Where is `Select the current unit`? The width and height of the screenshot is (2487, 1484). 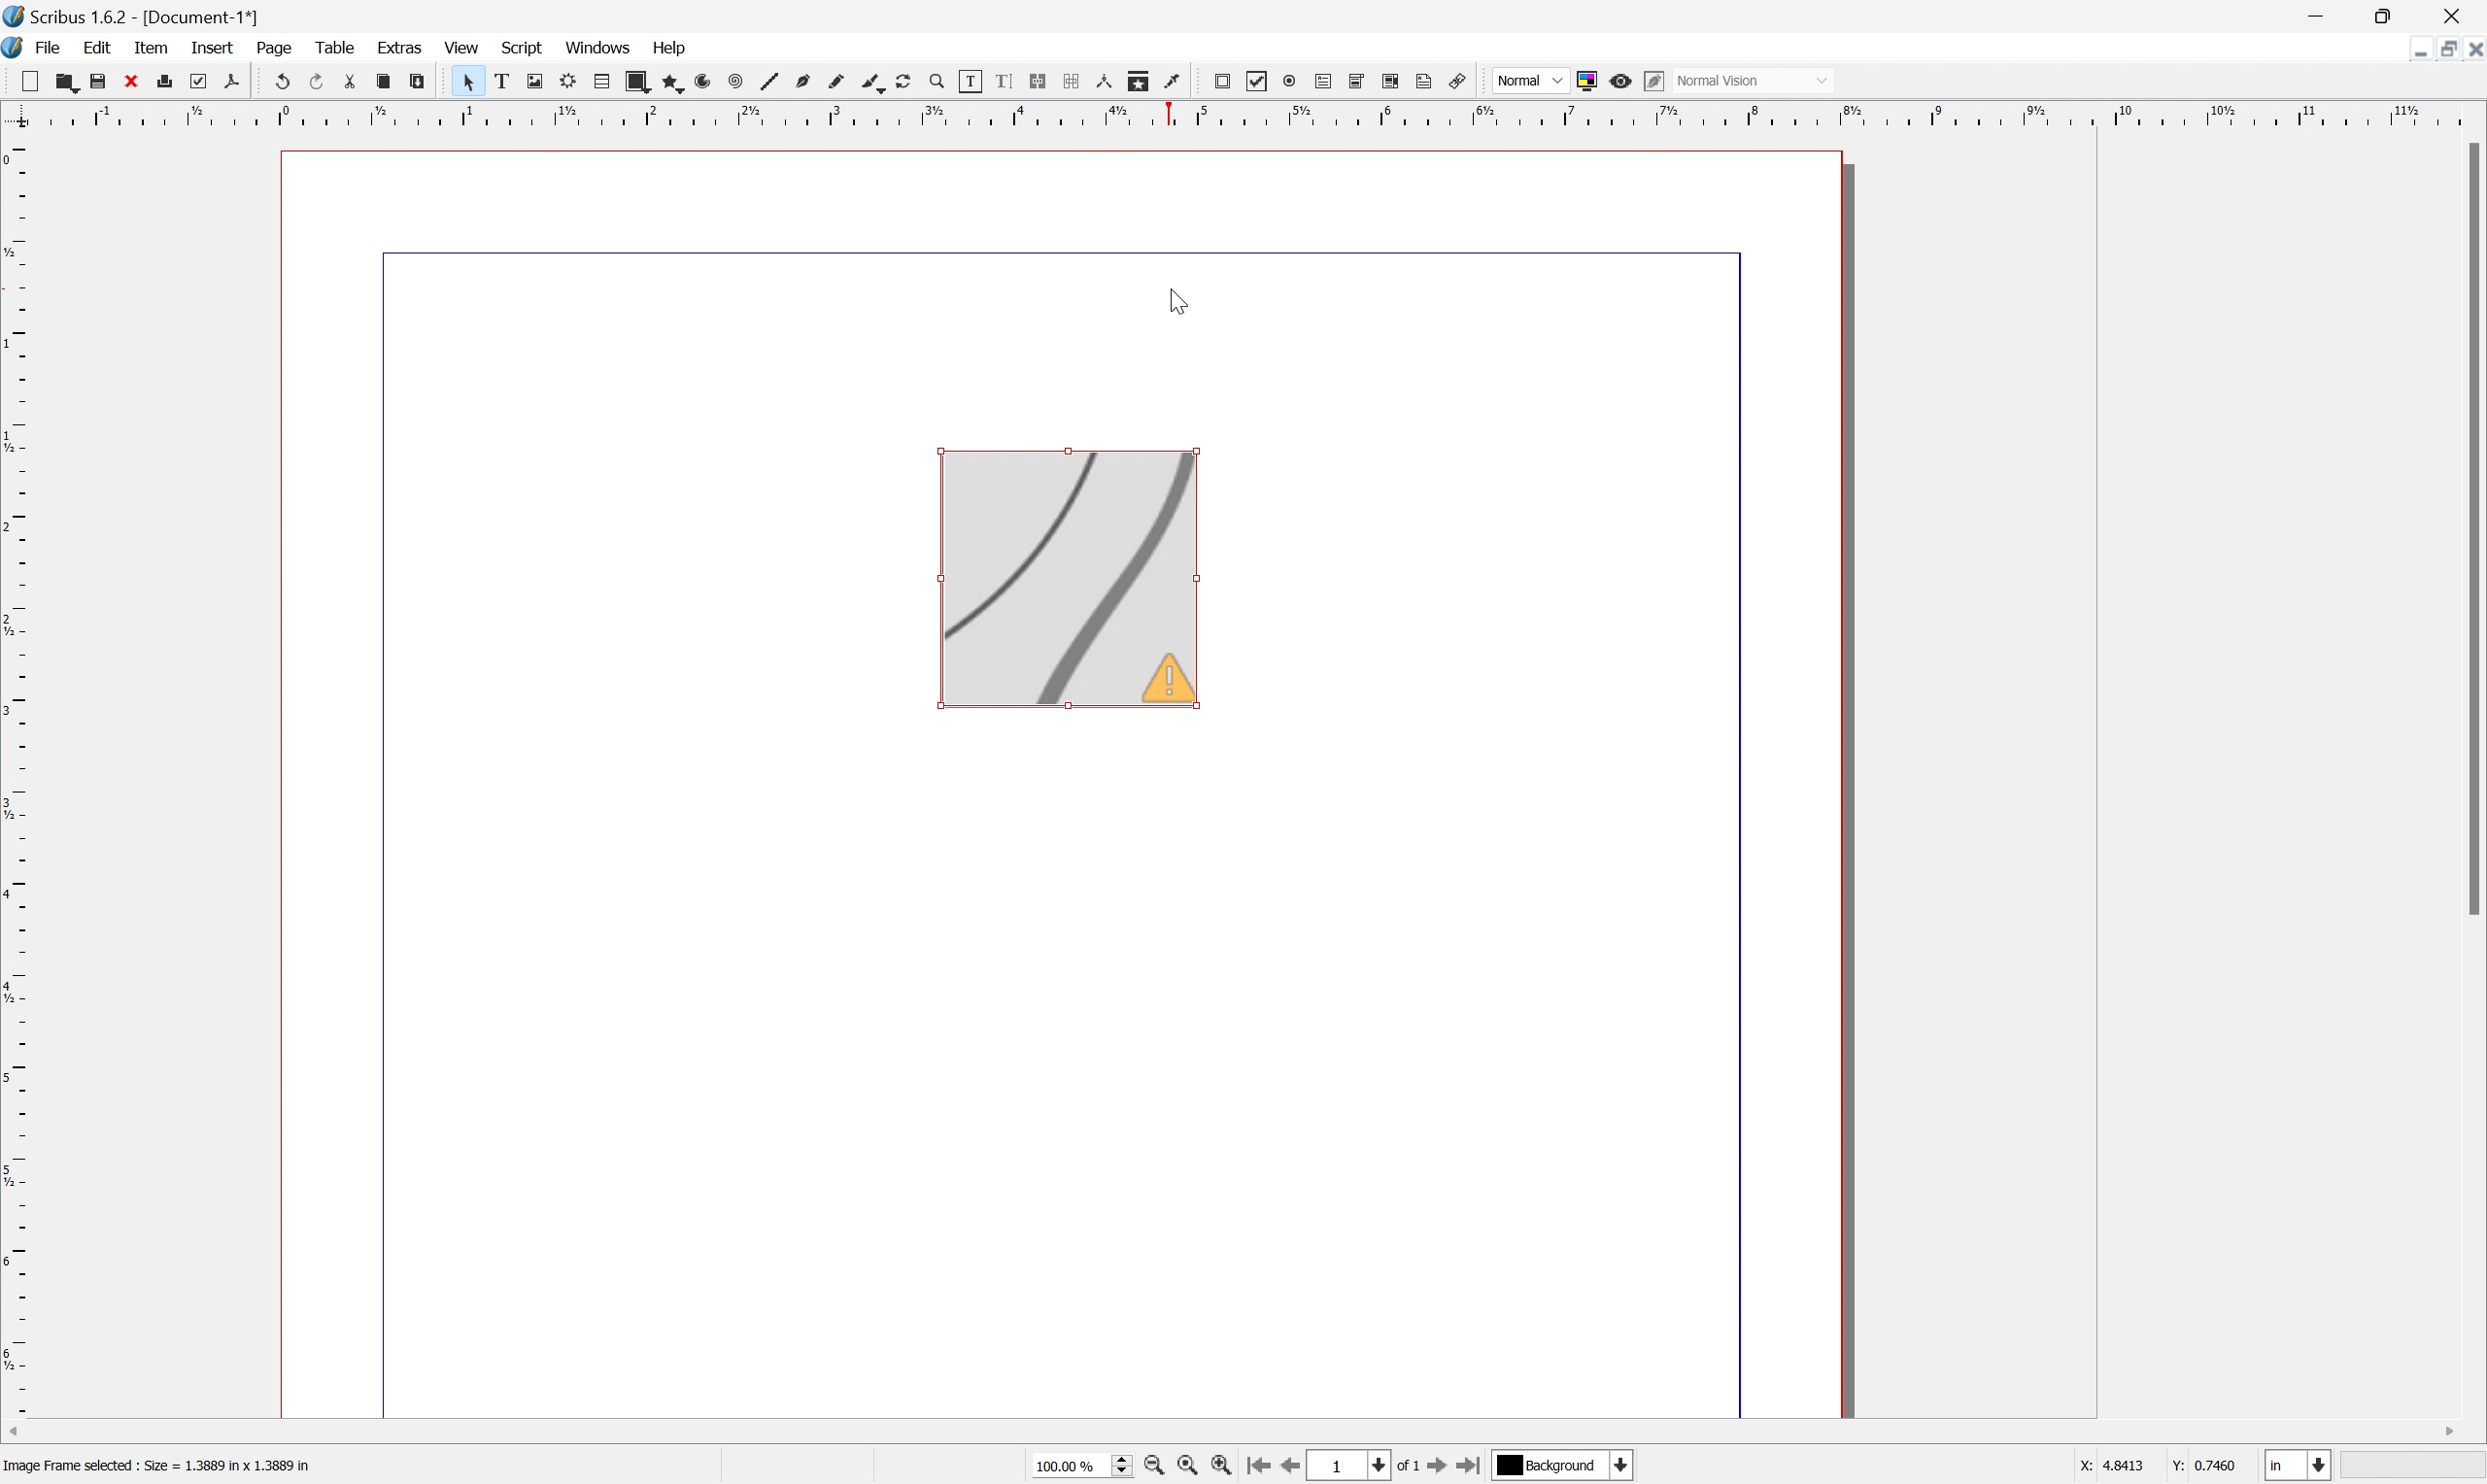
Select the current unit is located at coordinates (2297, 1466).